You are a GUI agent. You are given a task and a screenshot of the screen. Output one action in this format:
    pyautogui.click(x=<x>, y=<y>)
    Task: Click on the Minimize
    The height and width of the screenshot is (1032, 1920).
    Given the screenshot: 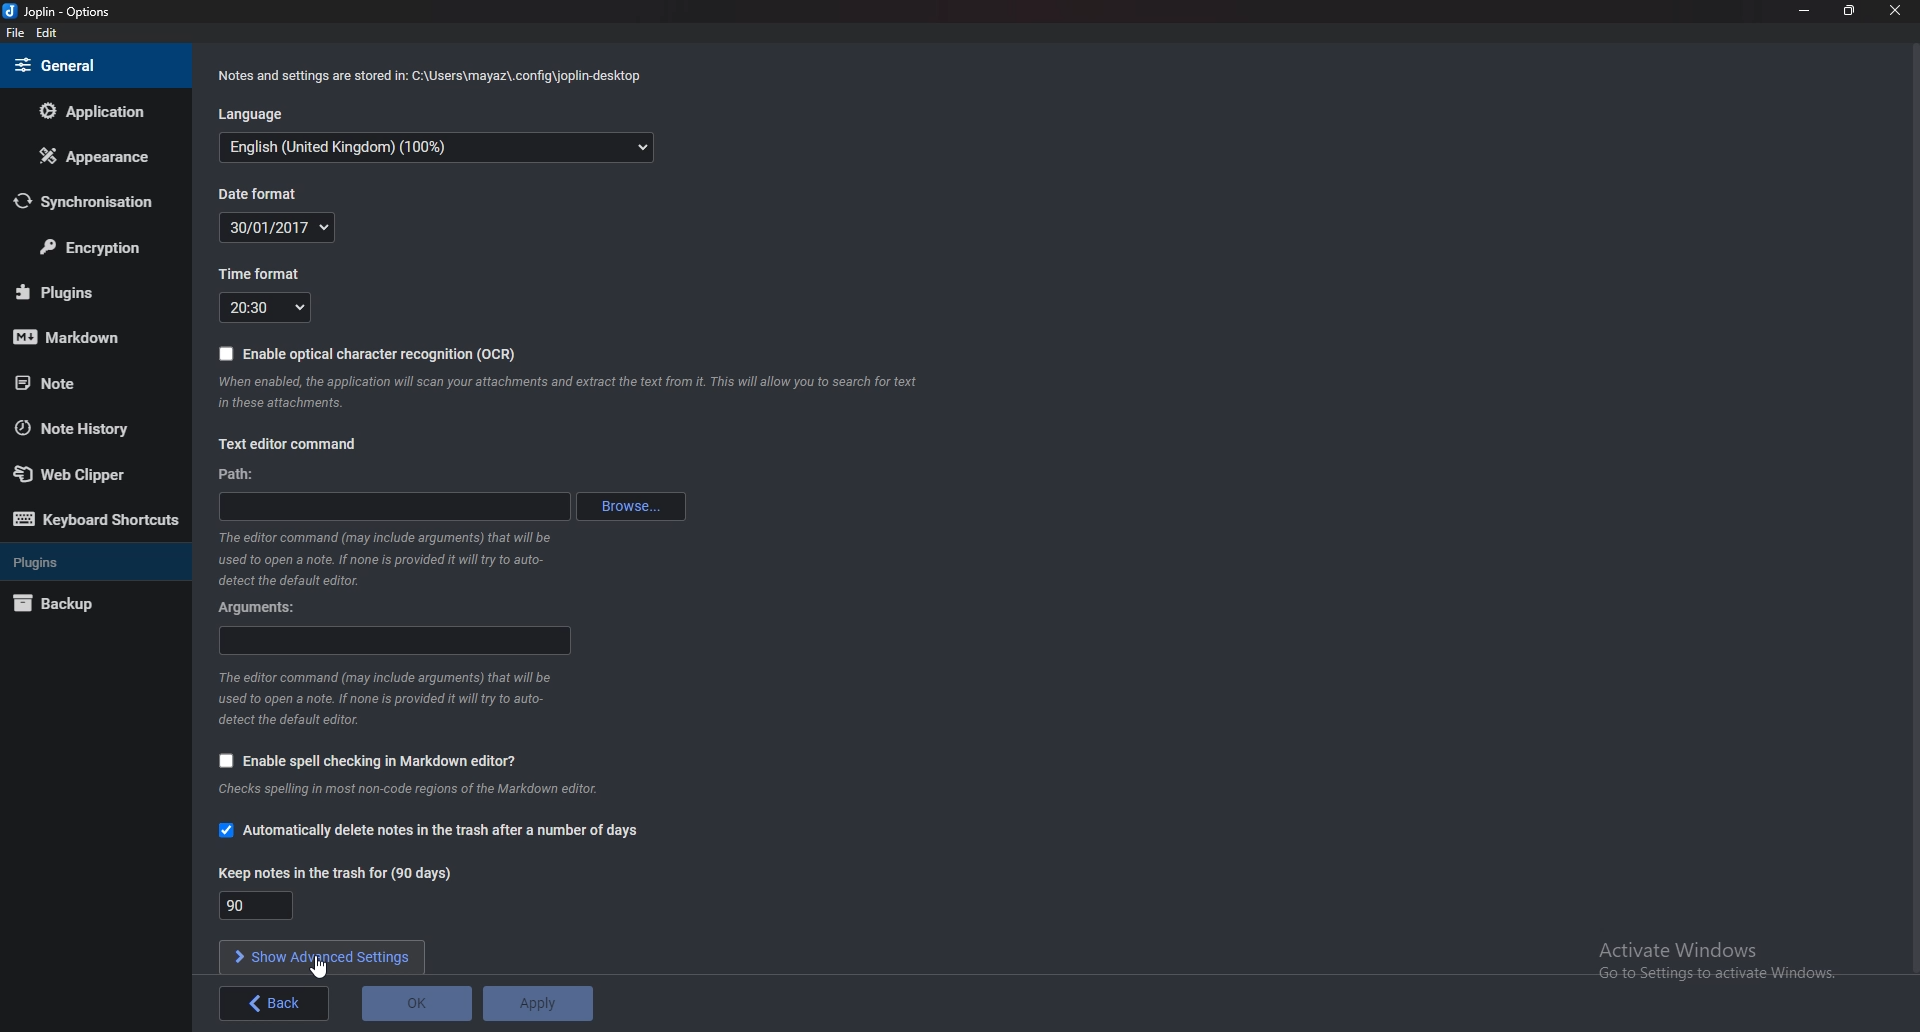 What is the action you would take?
    pyautogui.click(x=1807, y=10)
    